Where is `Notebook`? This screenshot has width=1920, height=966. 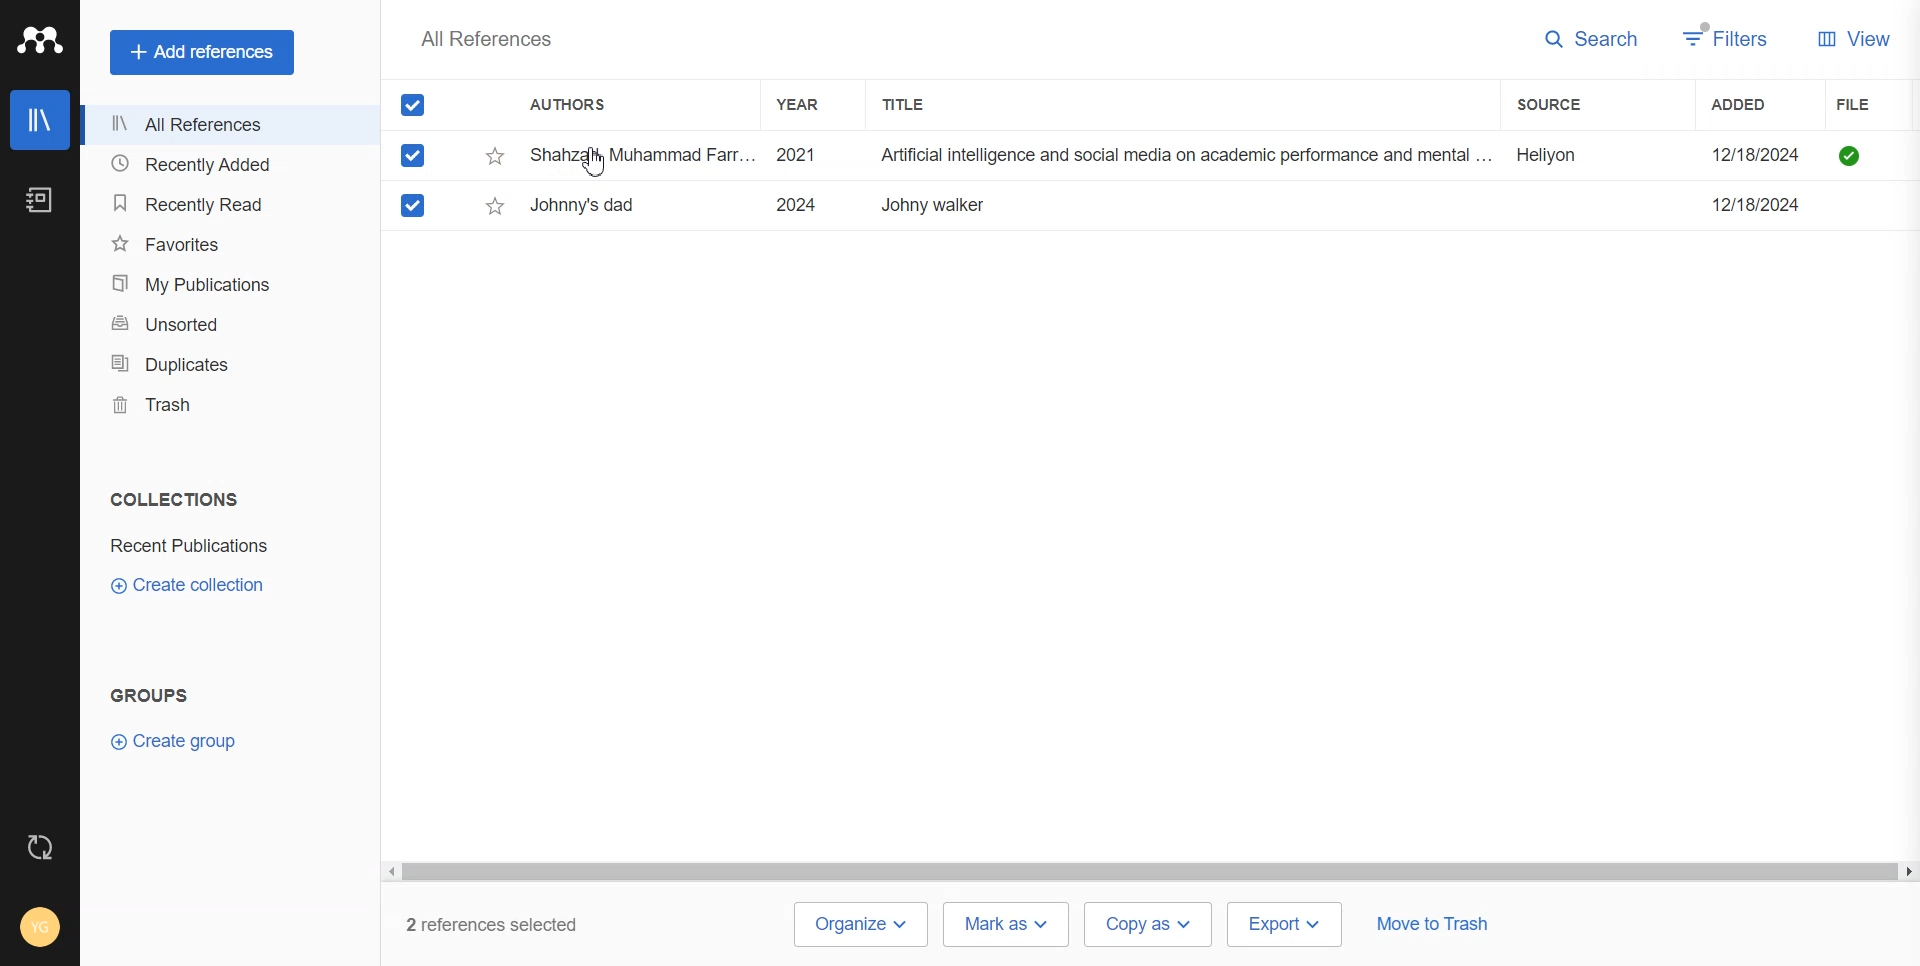 Notebook is located at coordinates (40, 200).